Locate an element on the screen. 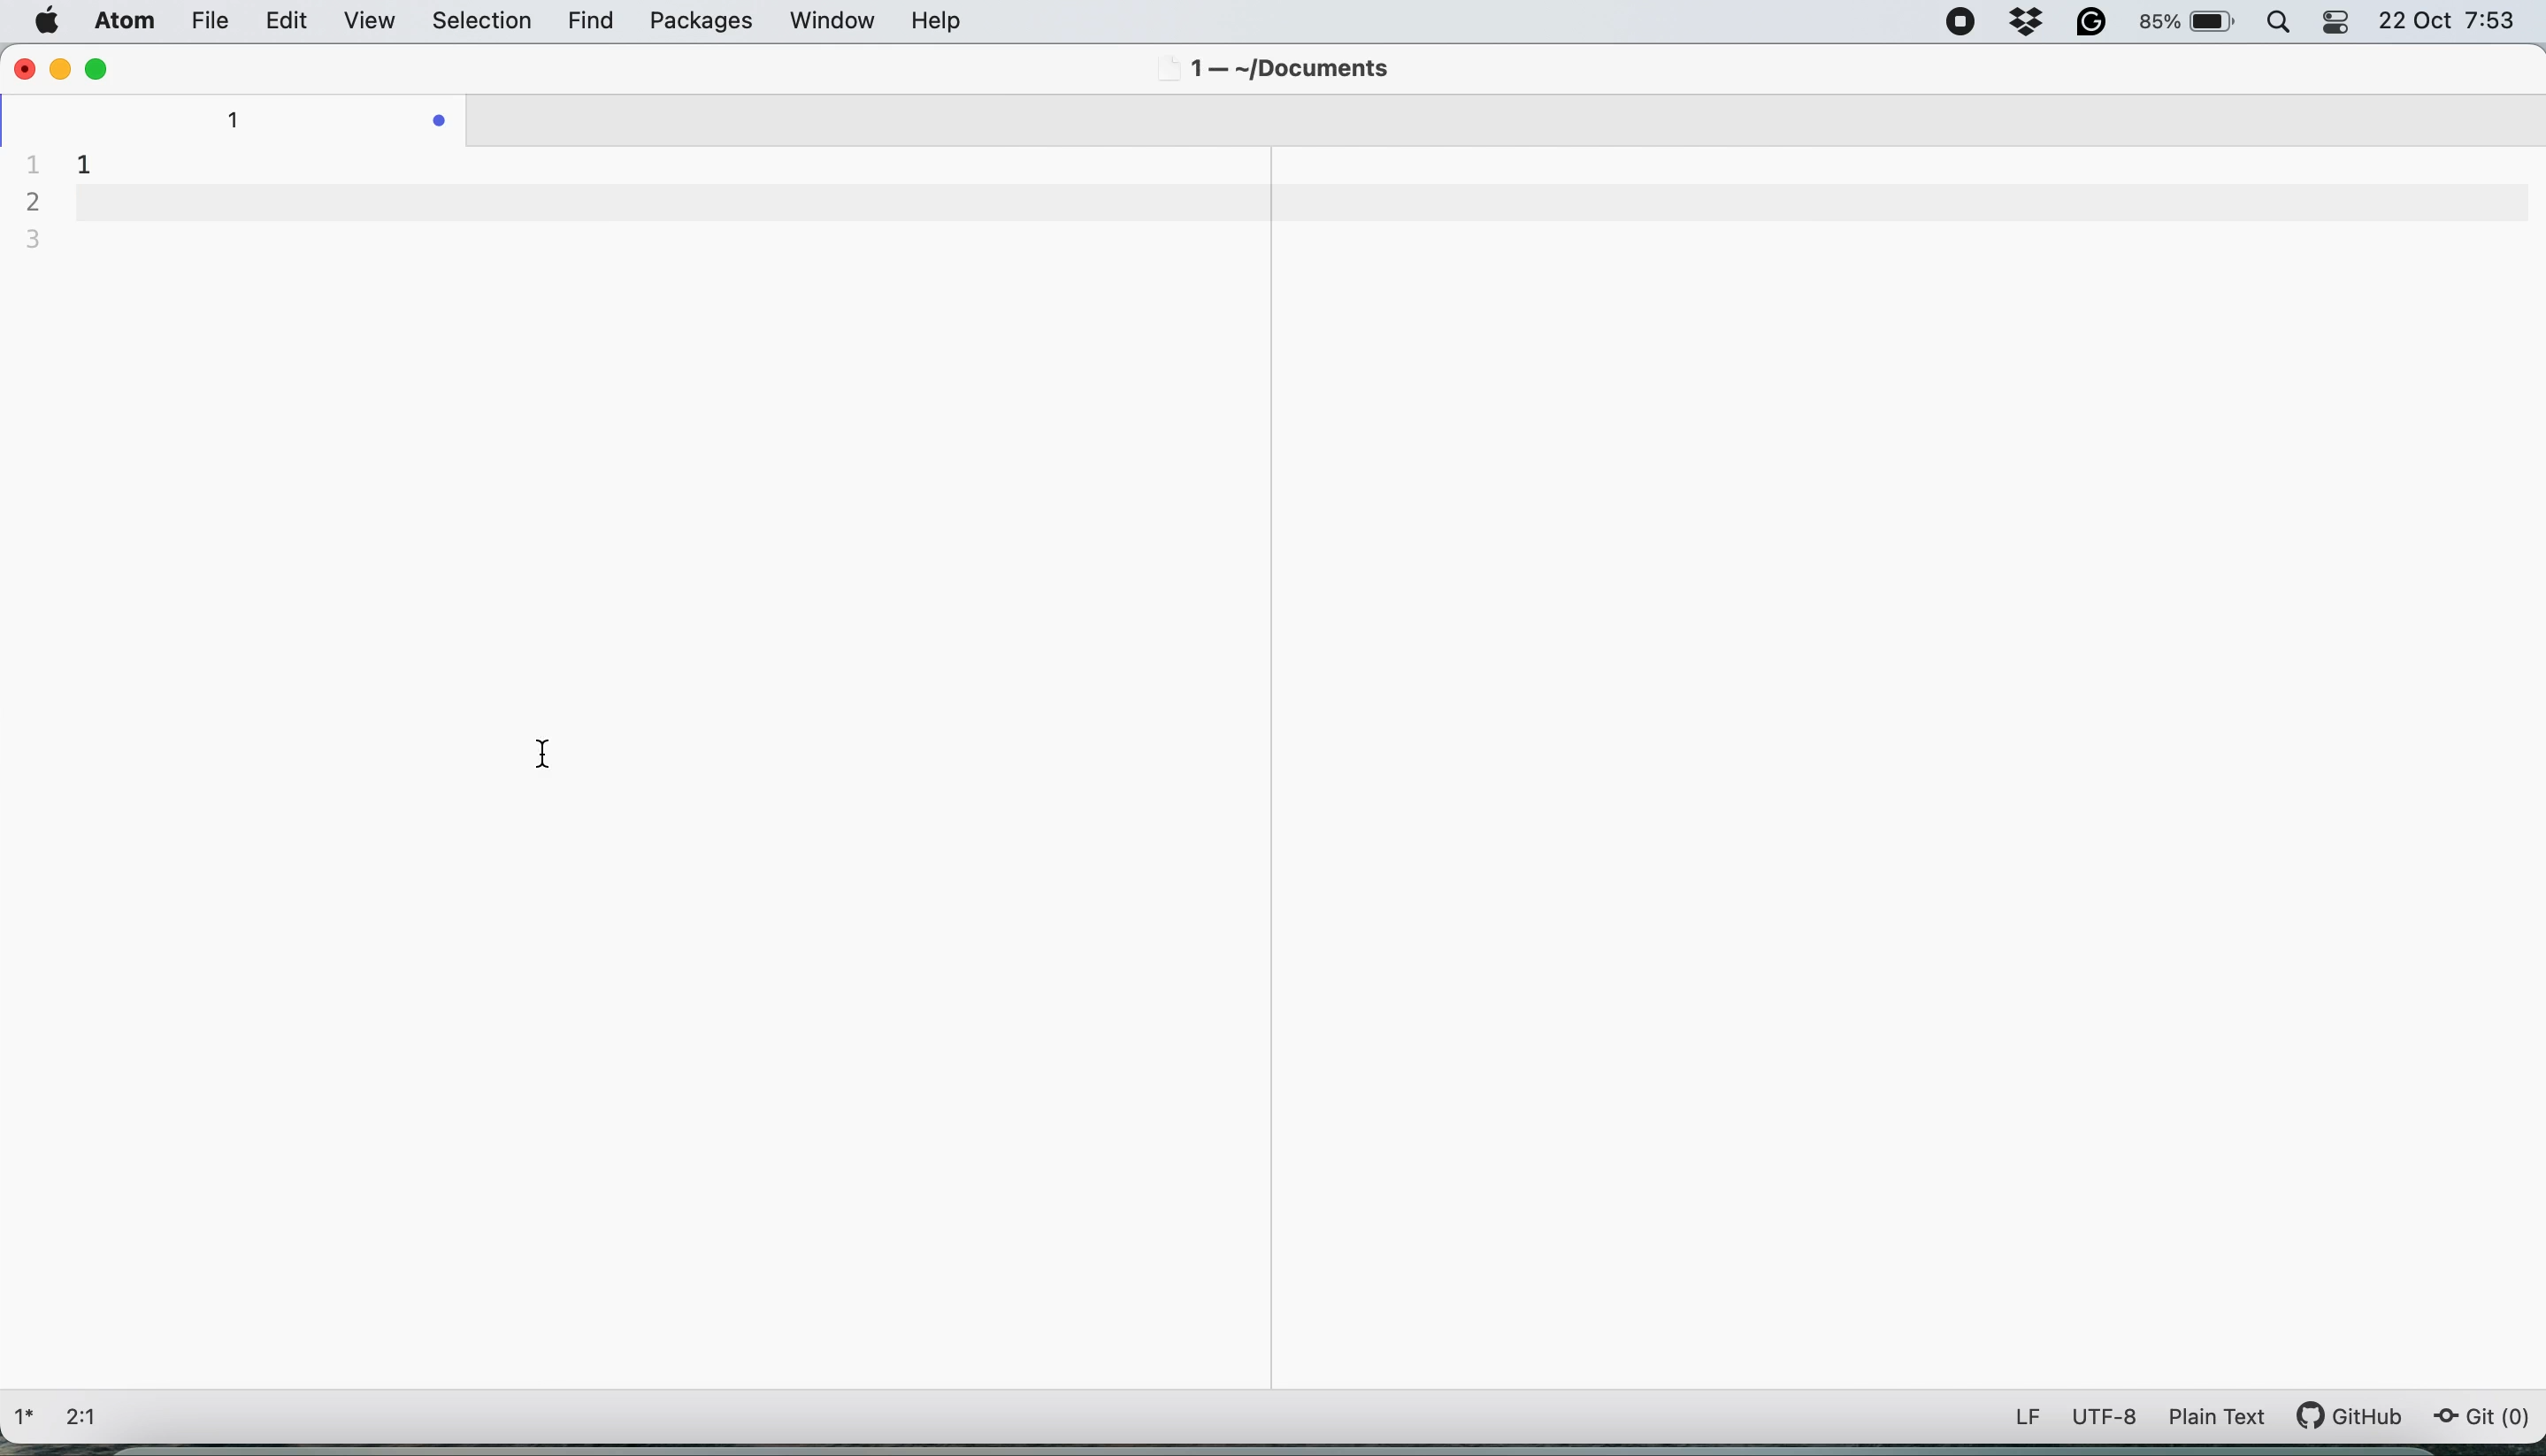 This screenshot has width=2546, height=1456. 1* is located at coordinates (29, 1414).